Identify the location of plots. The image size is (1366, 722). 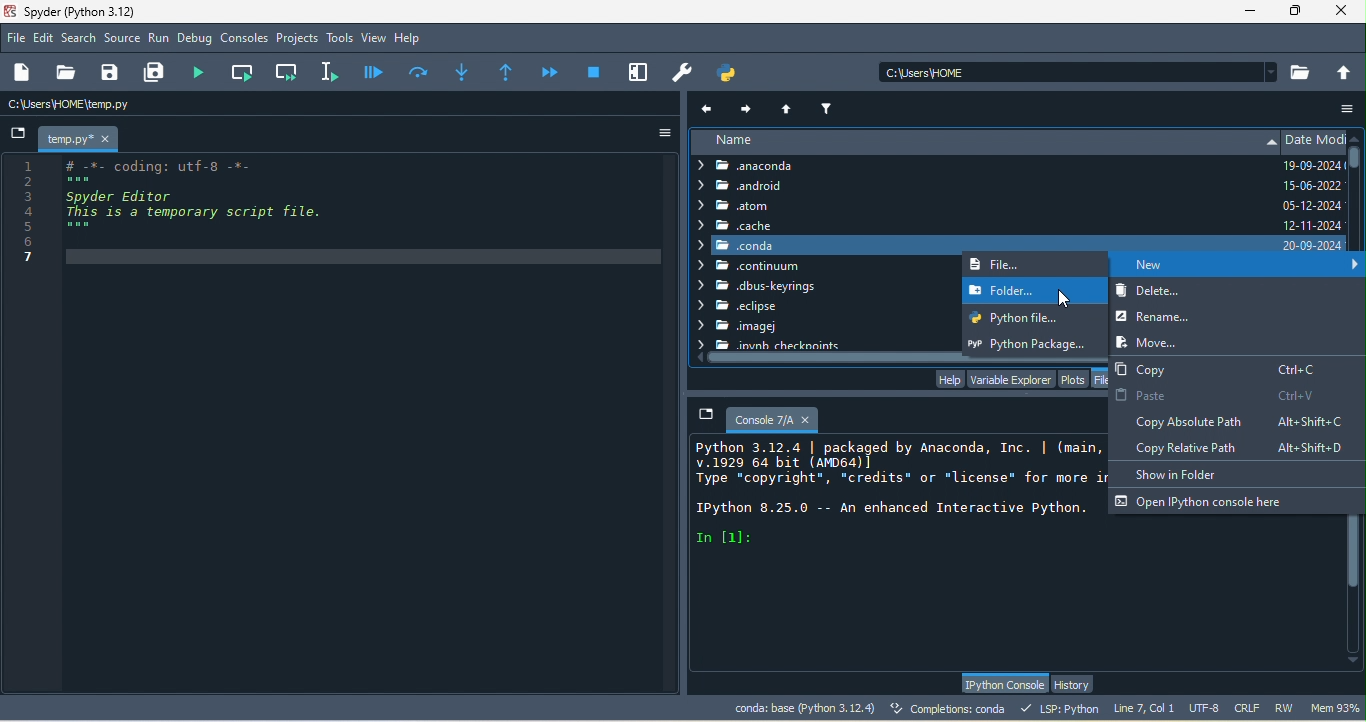
(1074, 378).